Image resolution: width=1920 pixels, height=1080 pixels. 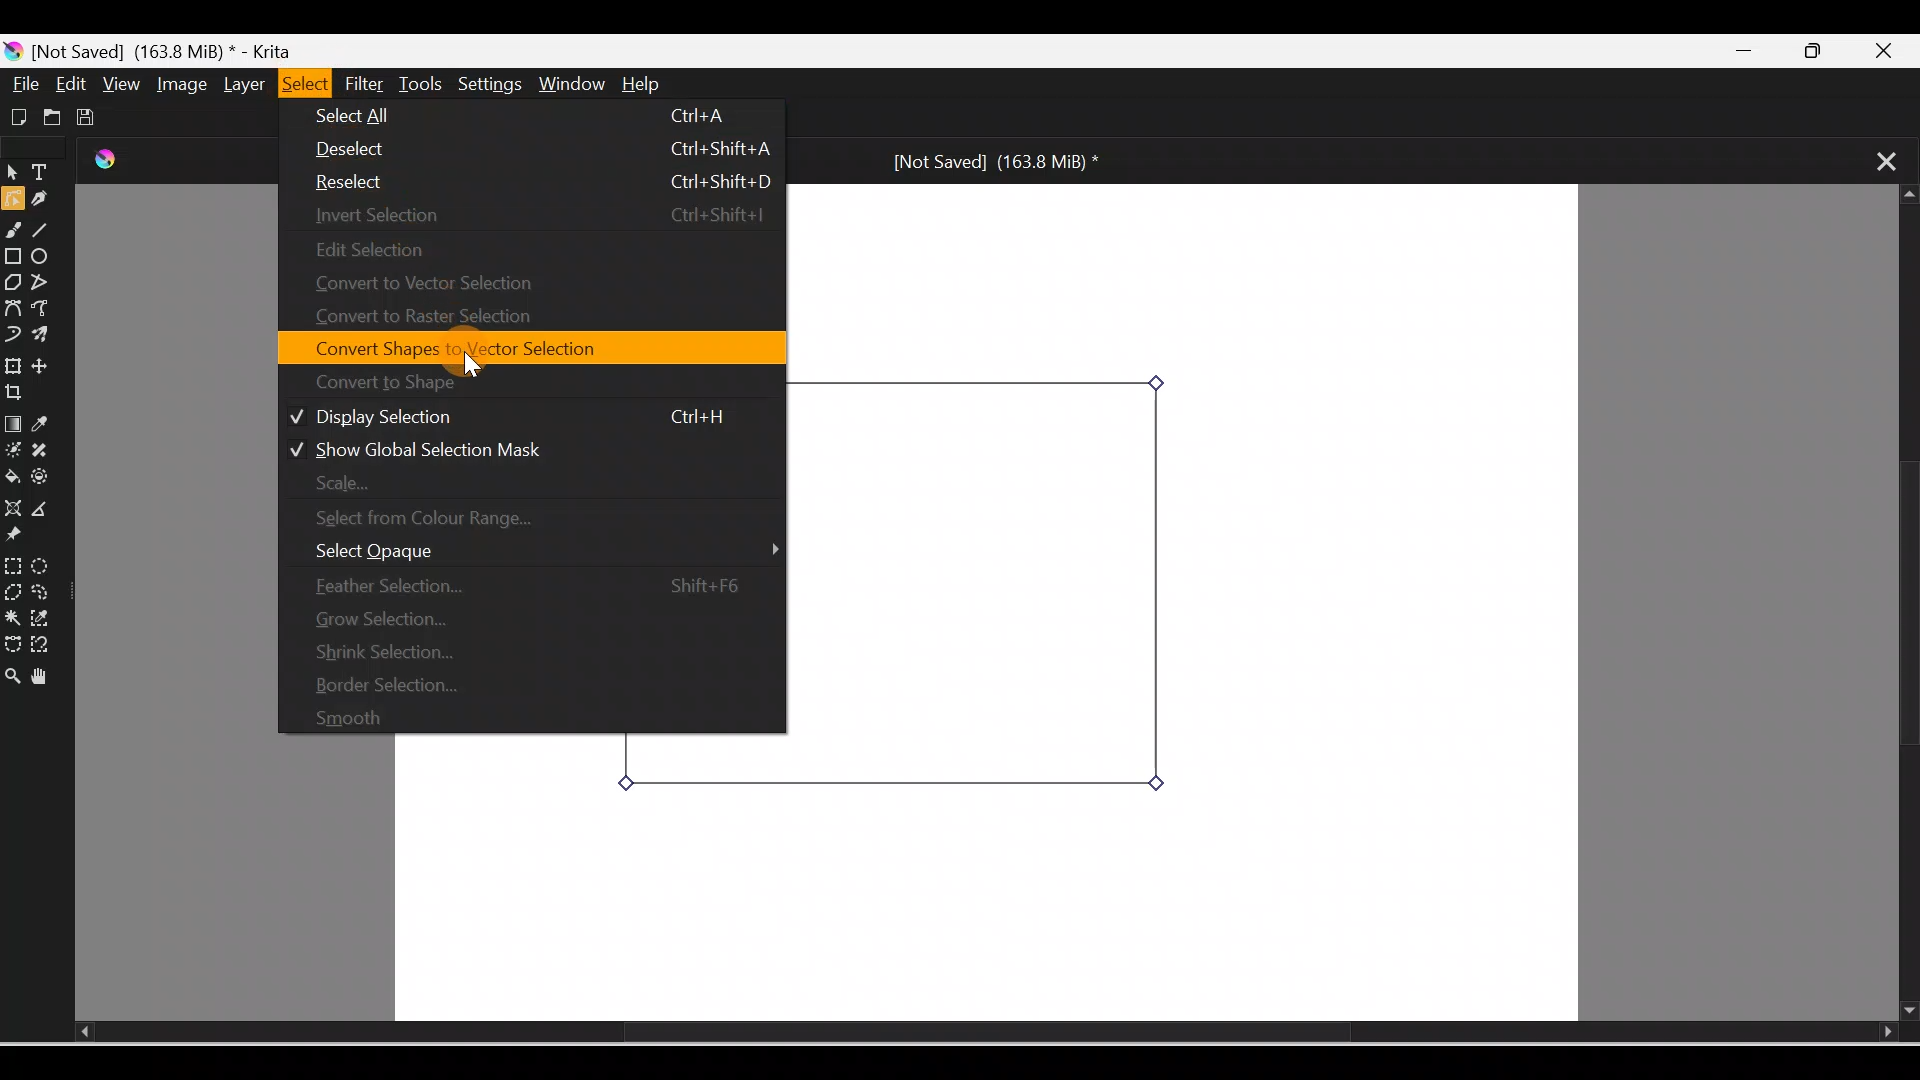 I want to click on Minimize, so click(x=1748, y=52).